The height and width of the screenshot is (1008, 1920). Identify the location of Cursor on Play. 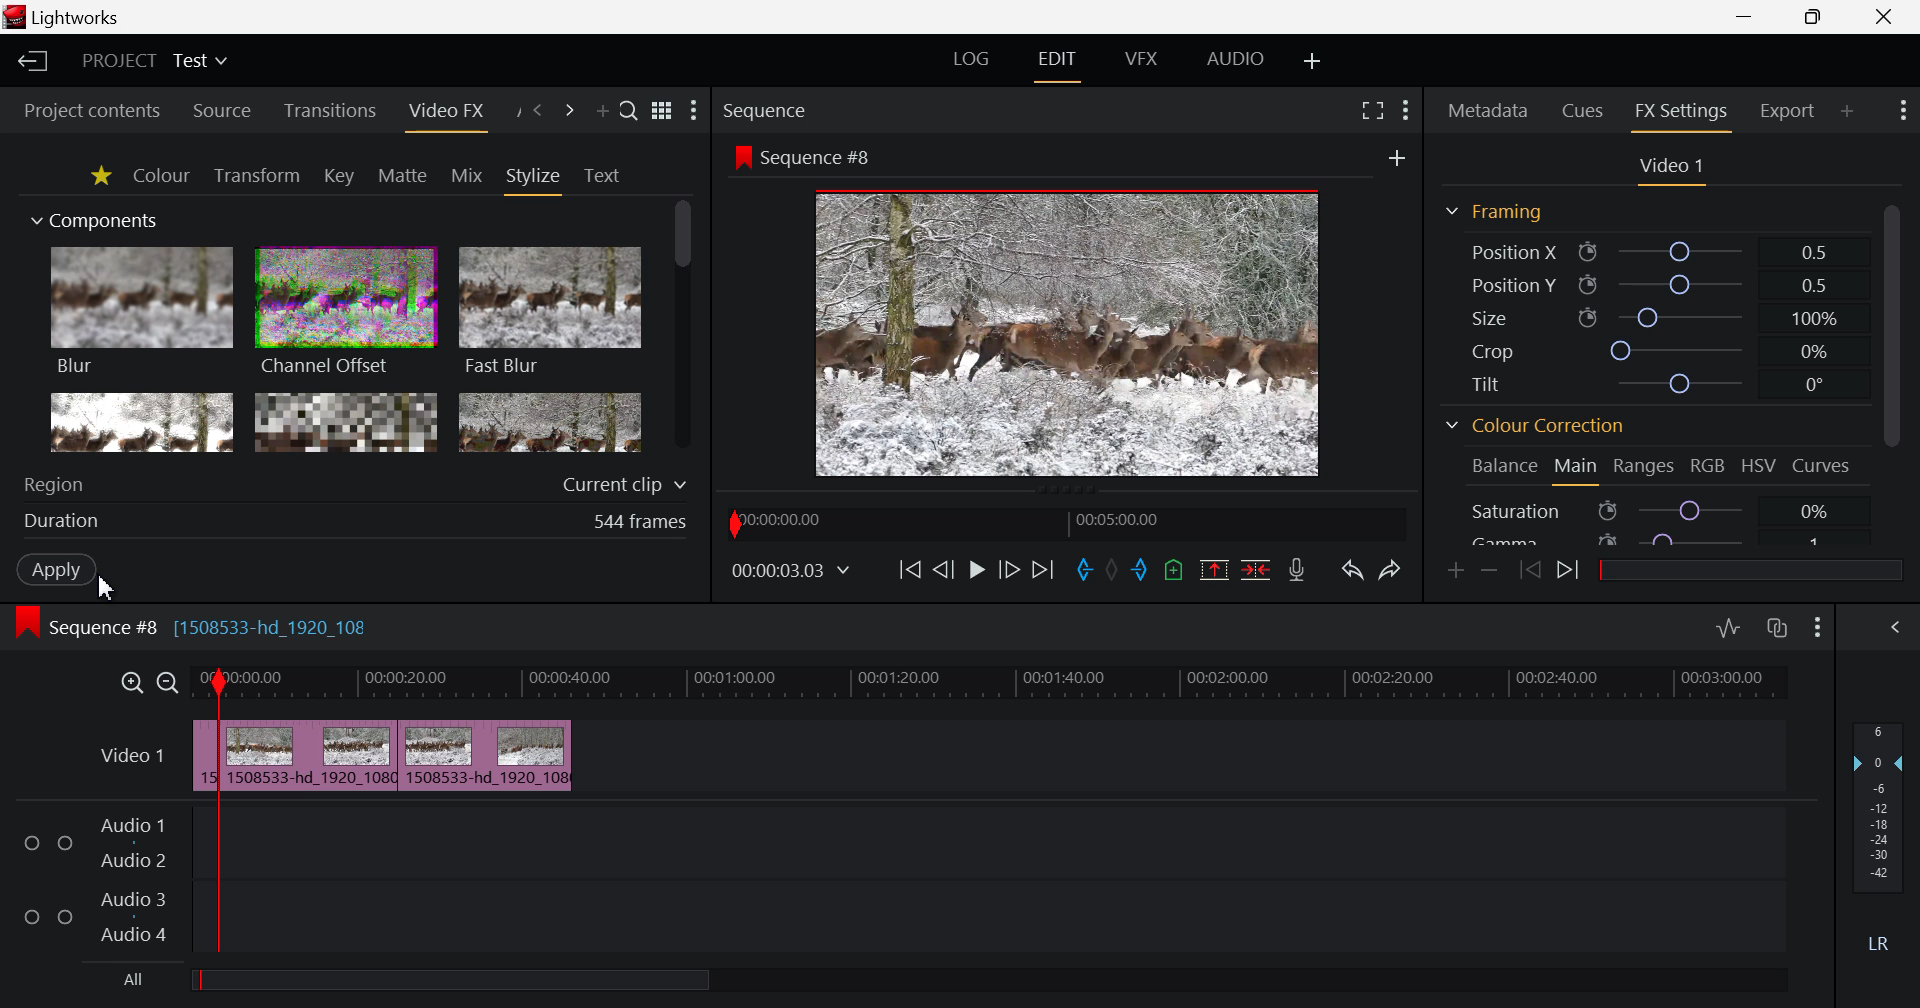
(976, 570).